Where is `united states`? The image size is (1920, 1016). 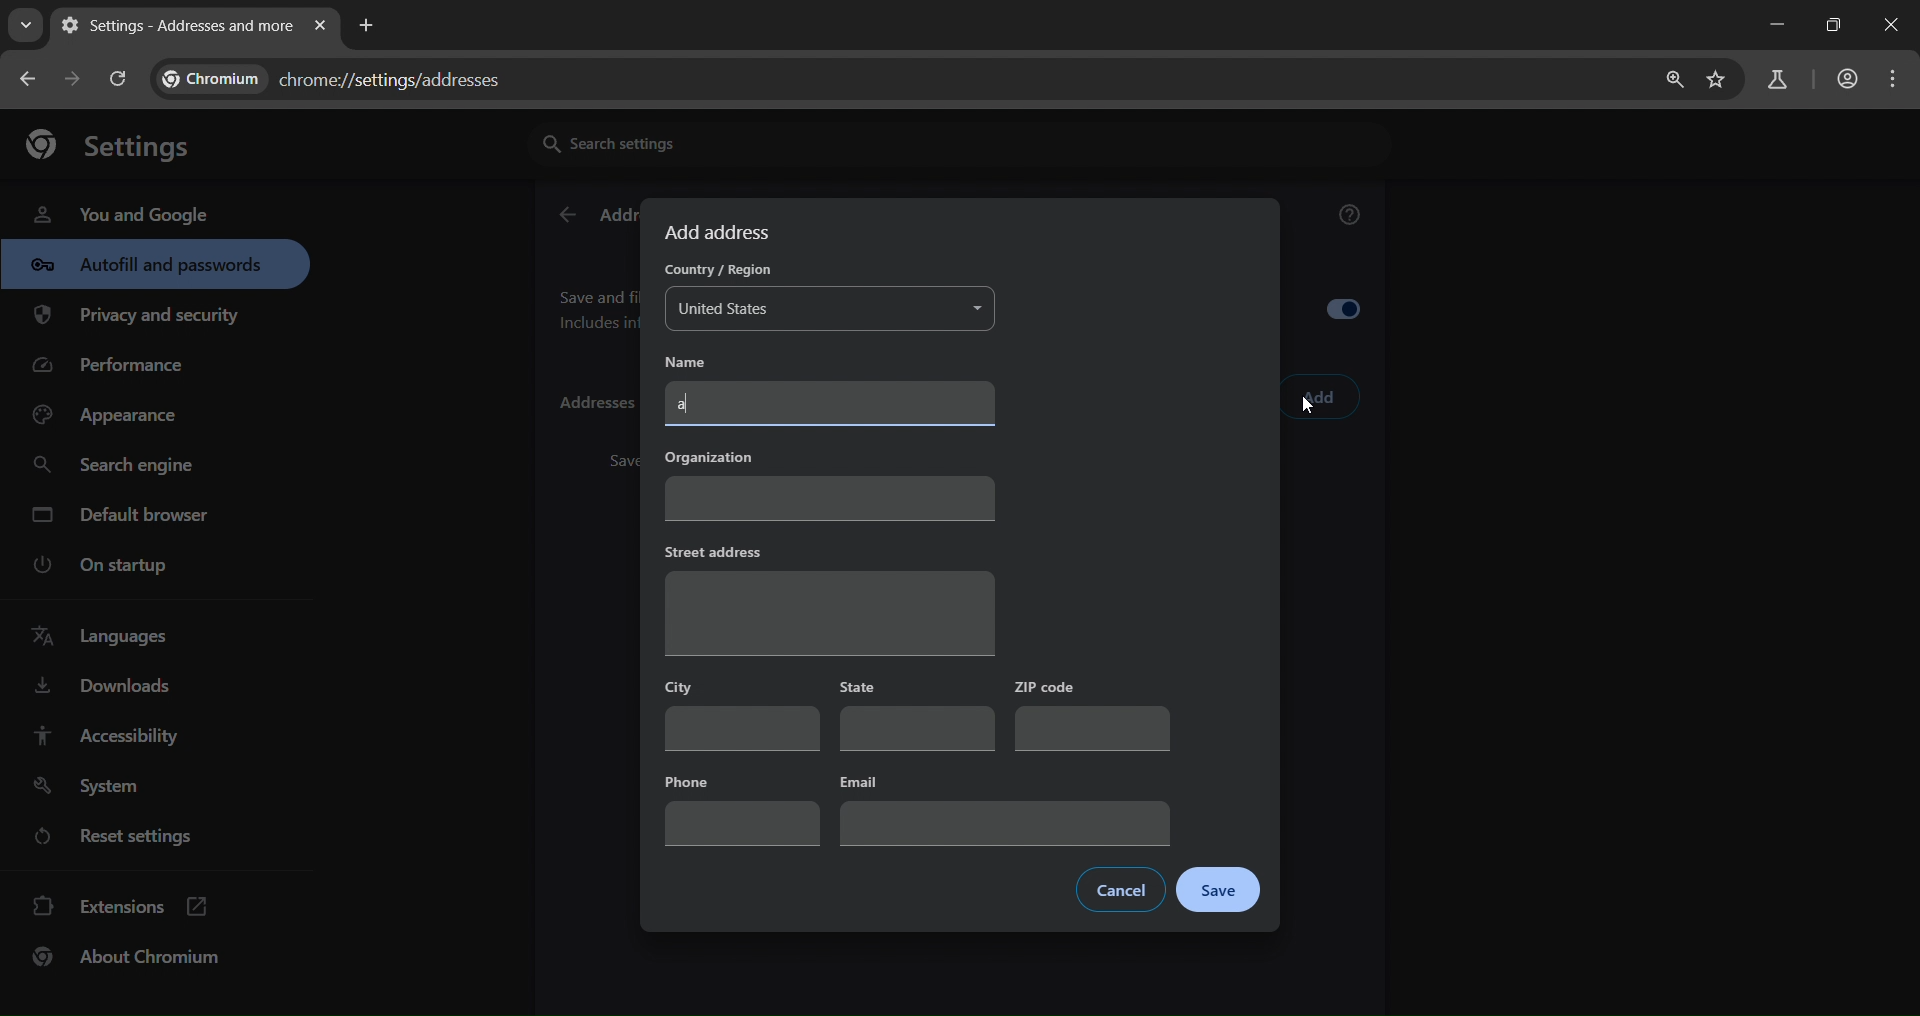
united states is located at coordinates (832, 310).